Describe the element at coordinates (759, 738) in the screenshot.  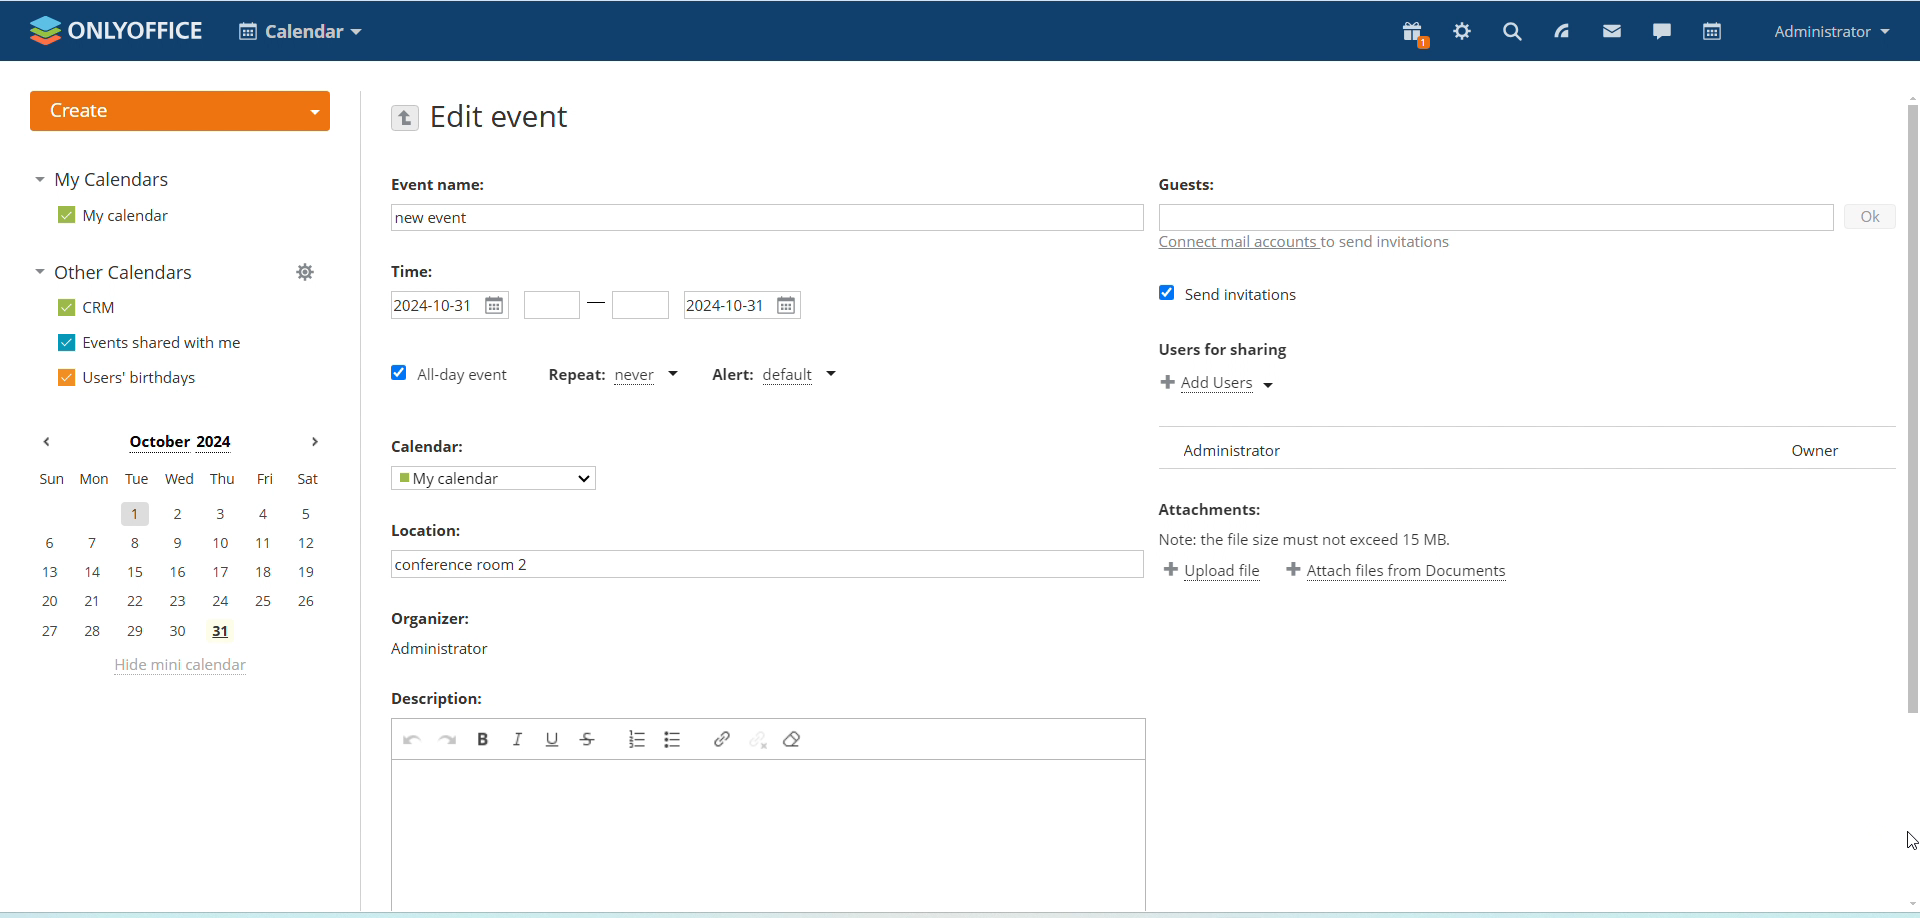
I see `unlink` at that location.